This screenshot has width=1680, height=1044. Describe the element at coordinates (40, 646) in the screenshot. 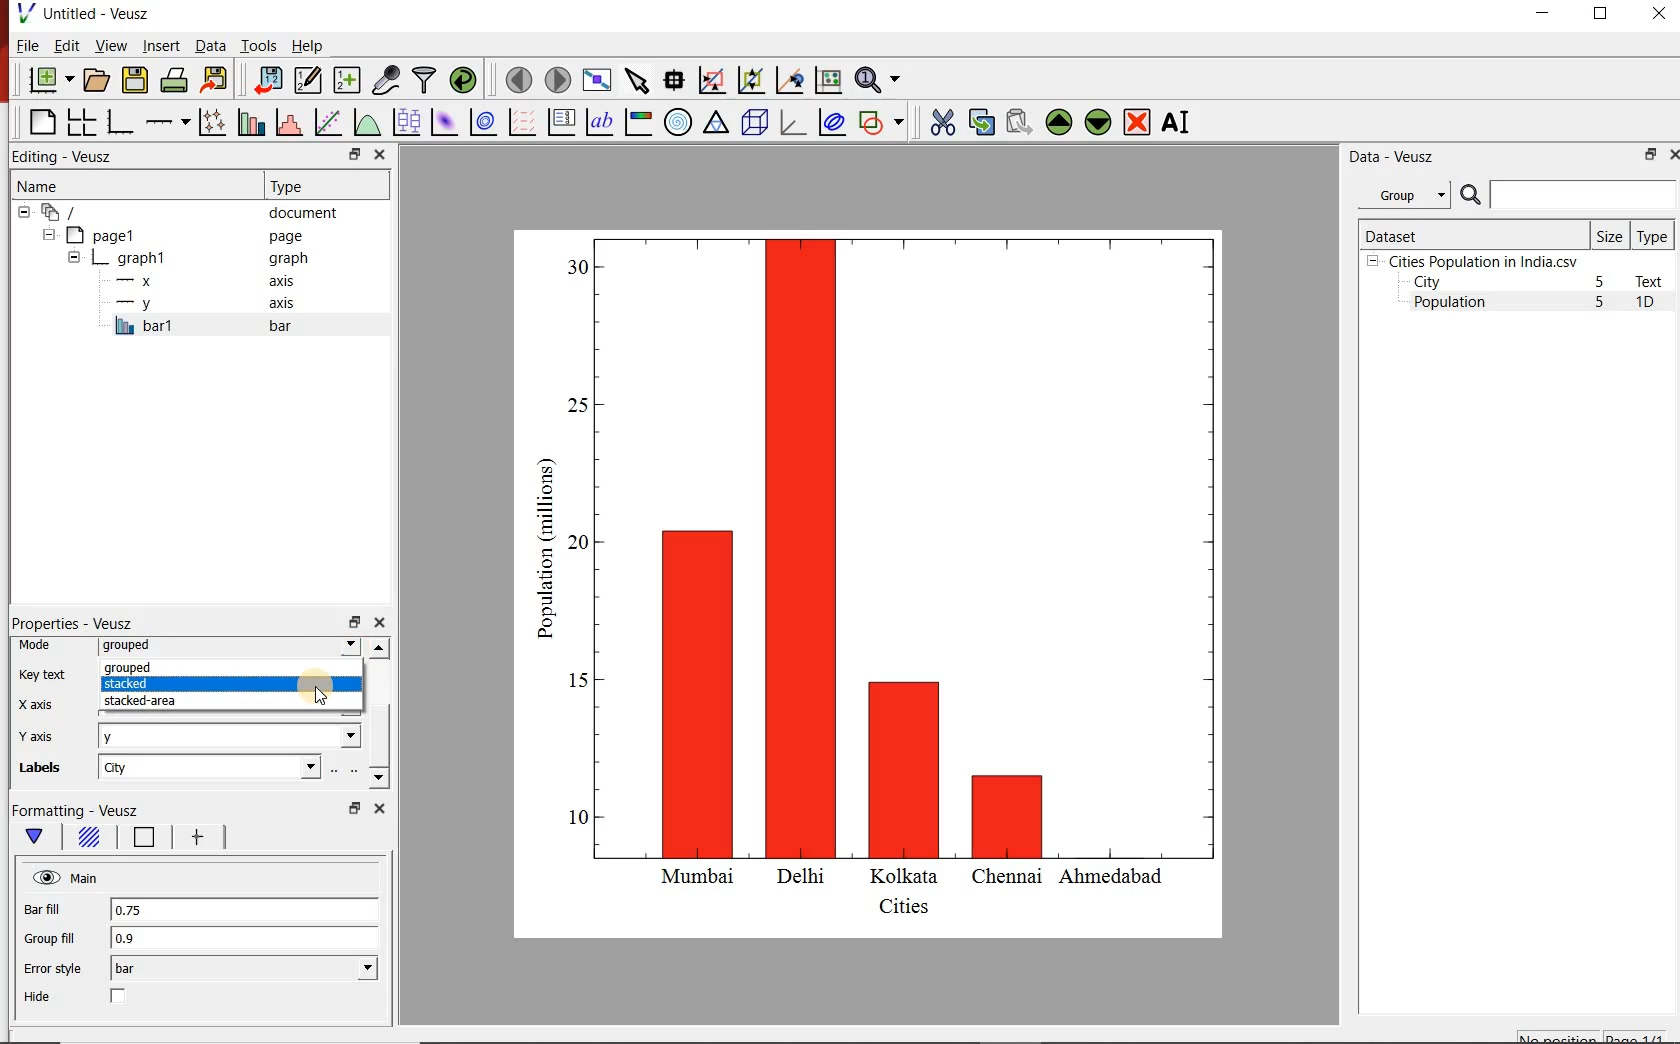

I see `mode` at that location.